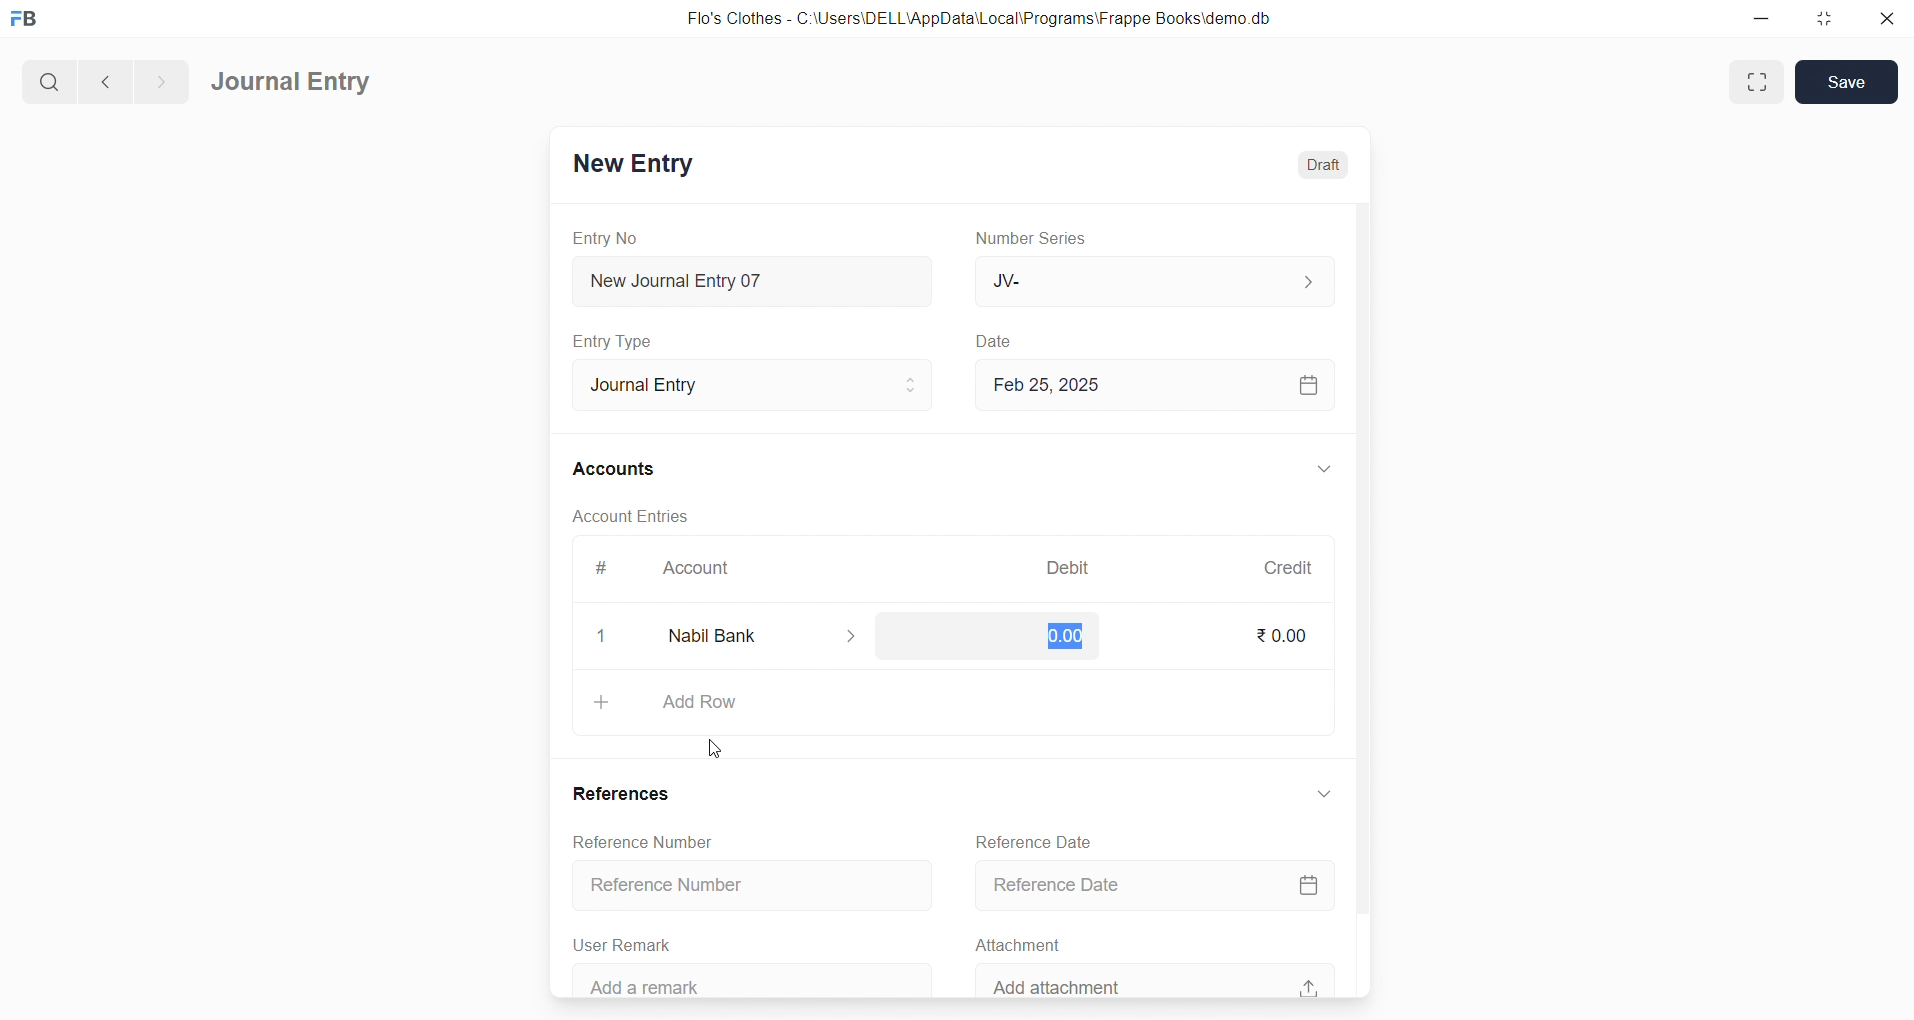 The width and height of the screenshot is (1914, 1020). Describe the element at coordinates (47, 79) in the screenshot. I see `search` at that location.